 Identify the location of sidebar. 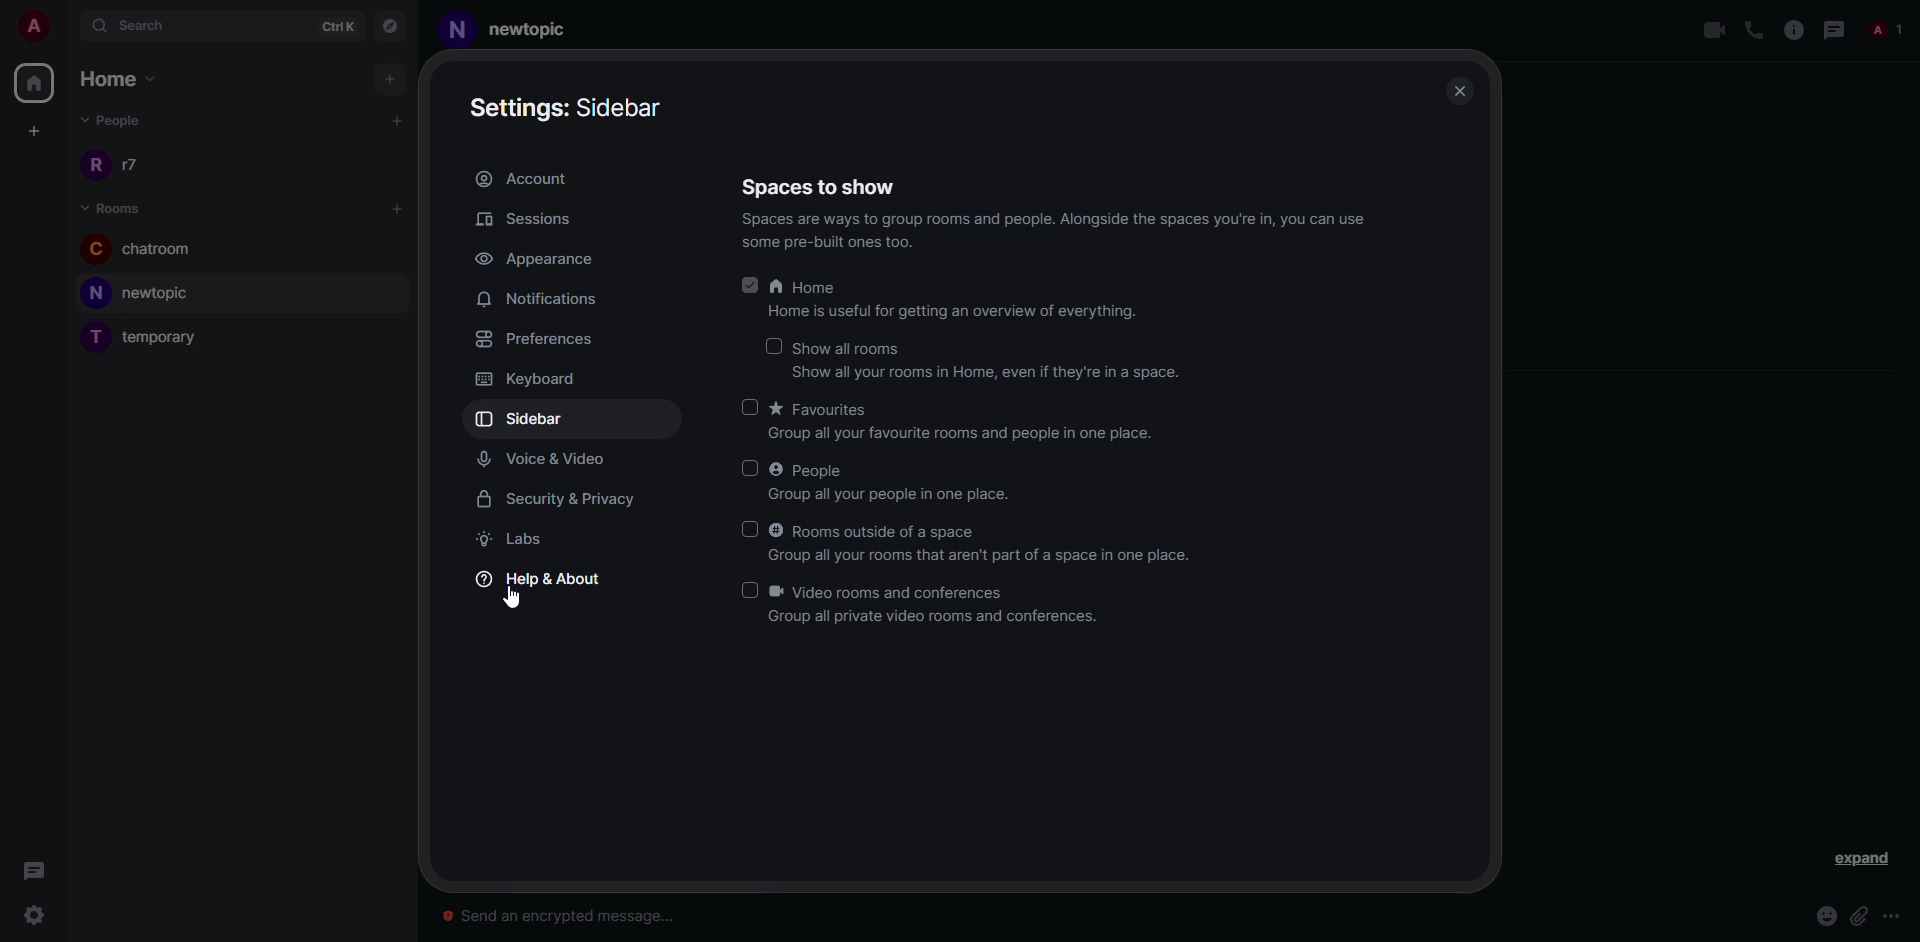
(567, 106).